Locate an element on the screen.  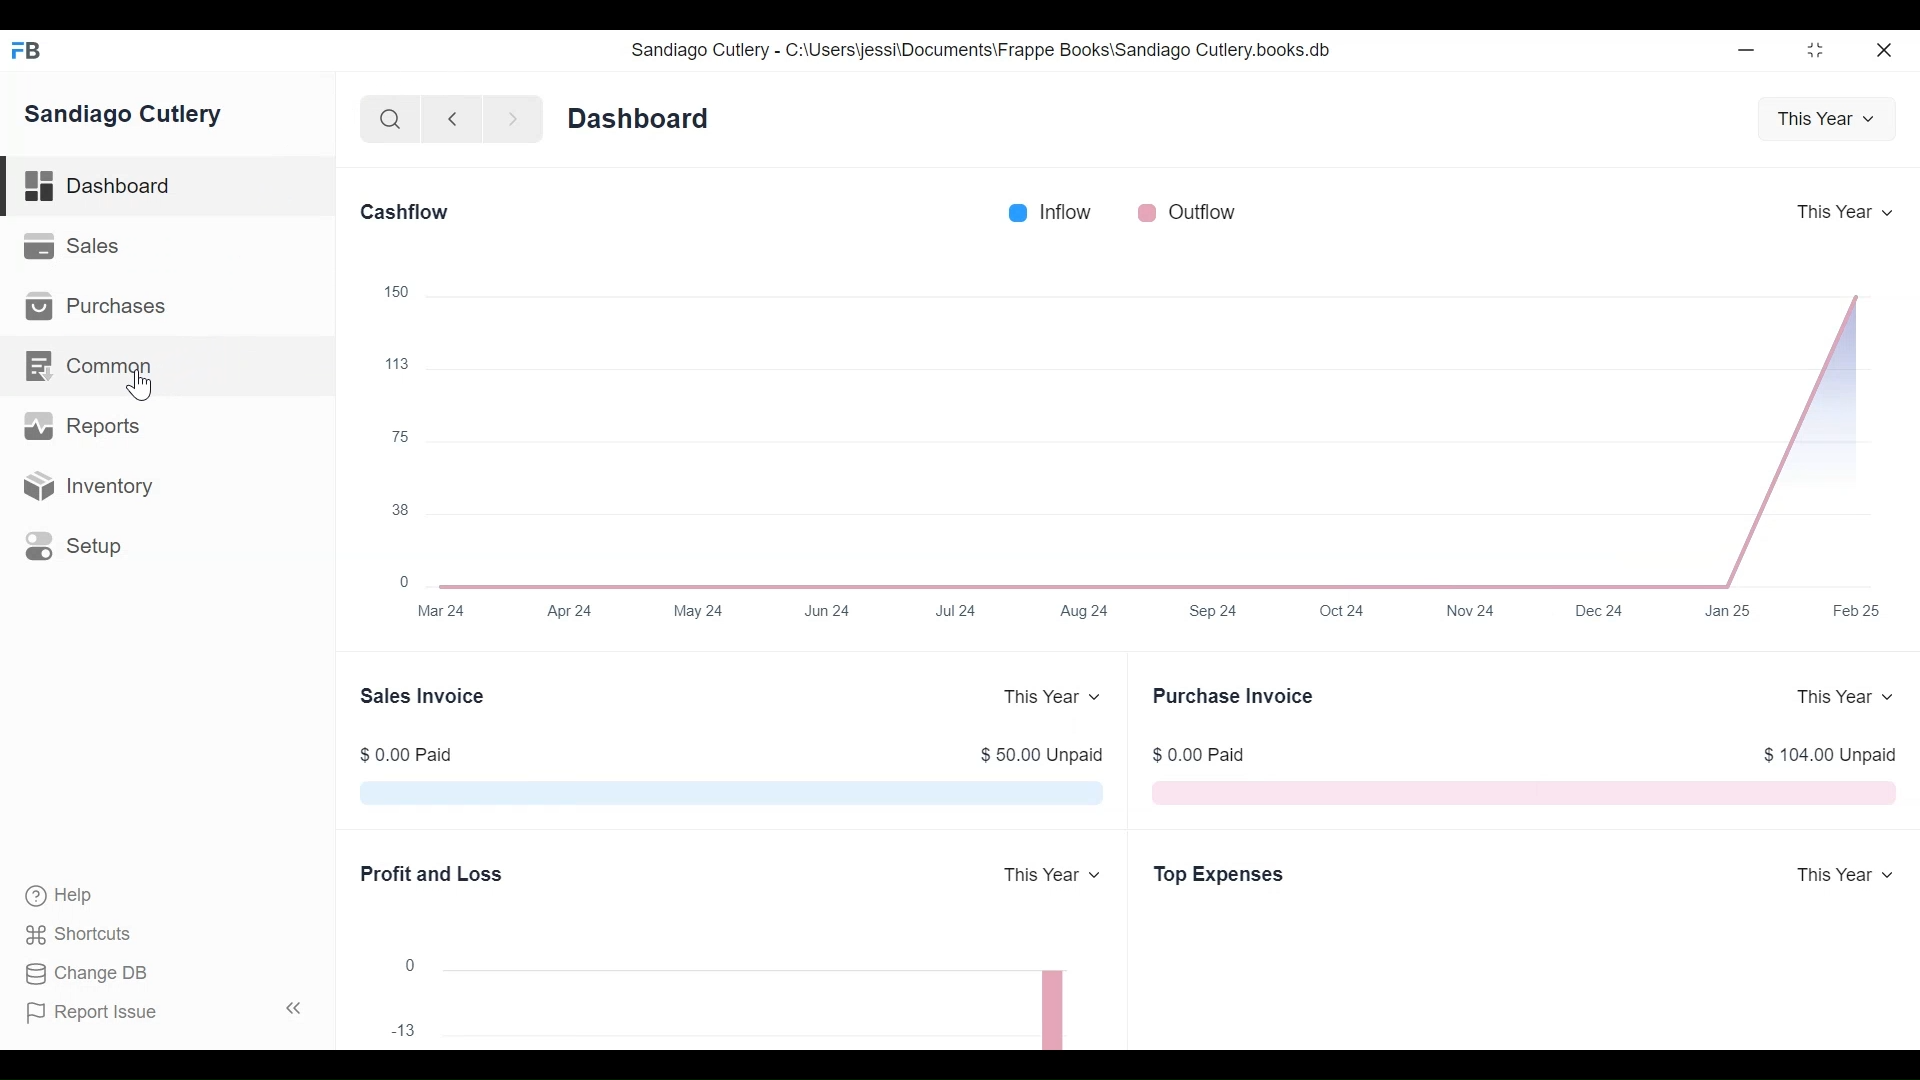
Navigate Forward is located at coordinates (514, 118).